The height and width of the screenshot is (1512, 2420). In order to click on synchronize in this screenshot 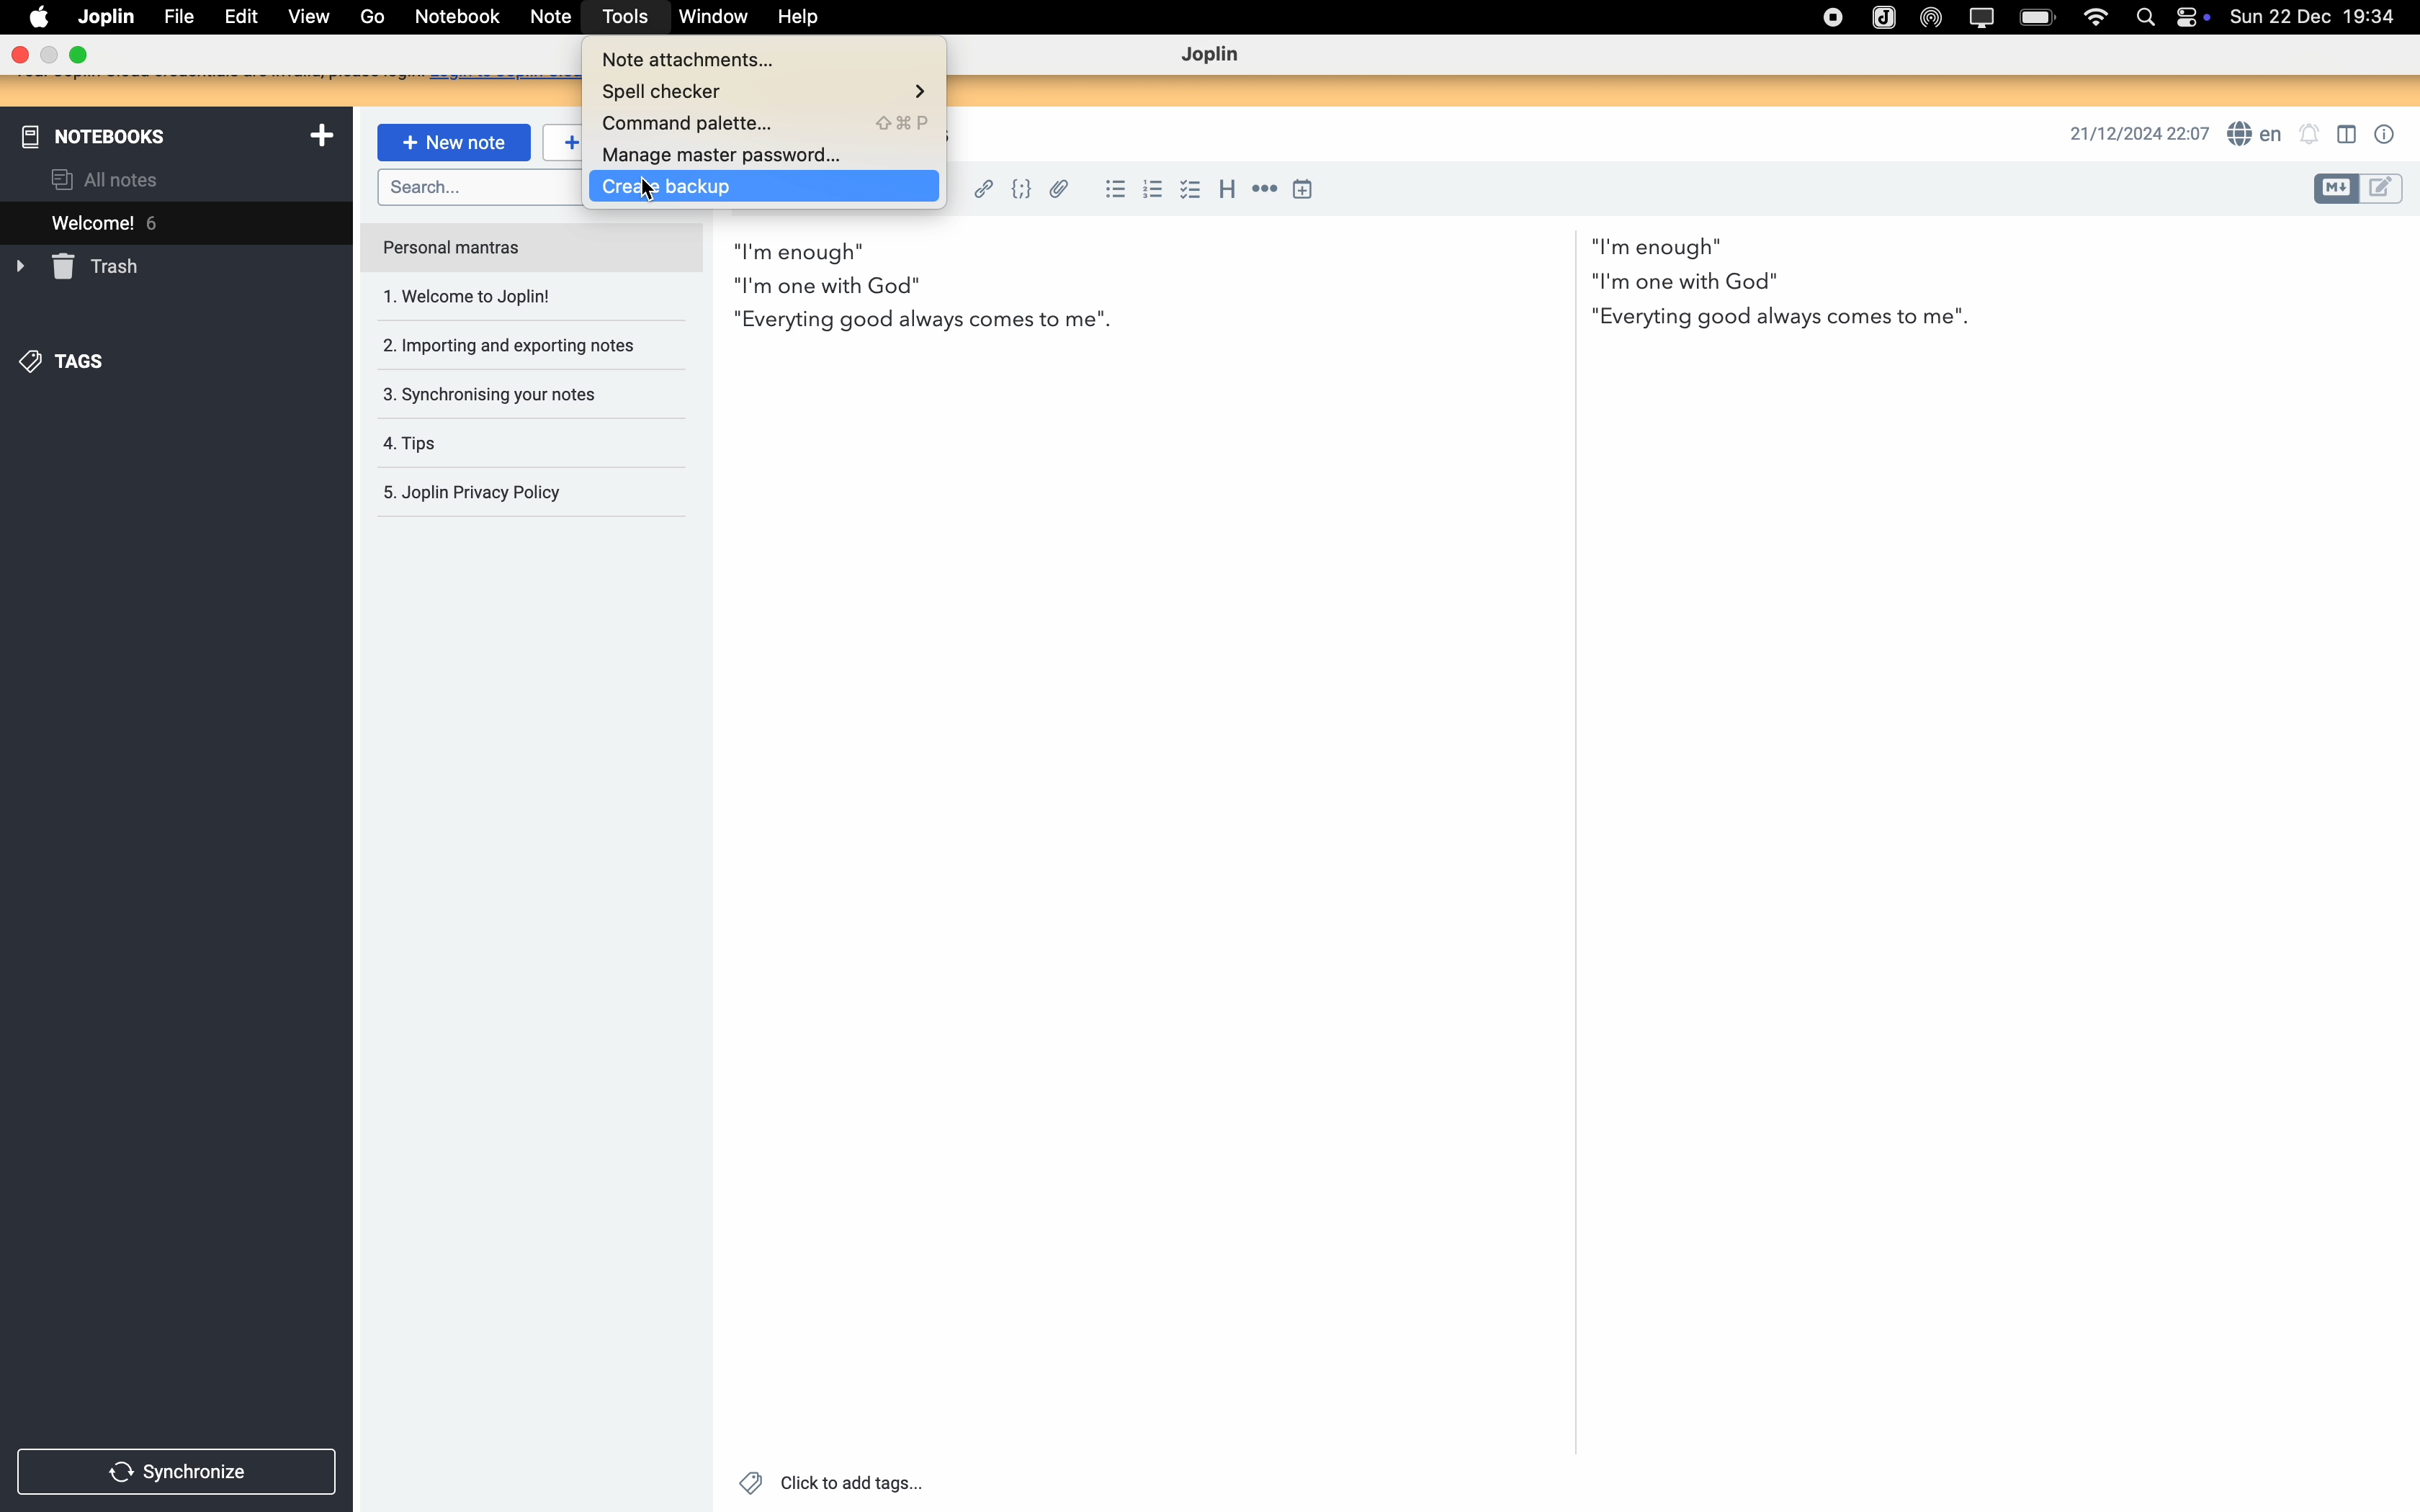, I will do `click(174, 1475)`.